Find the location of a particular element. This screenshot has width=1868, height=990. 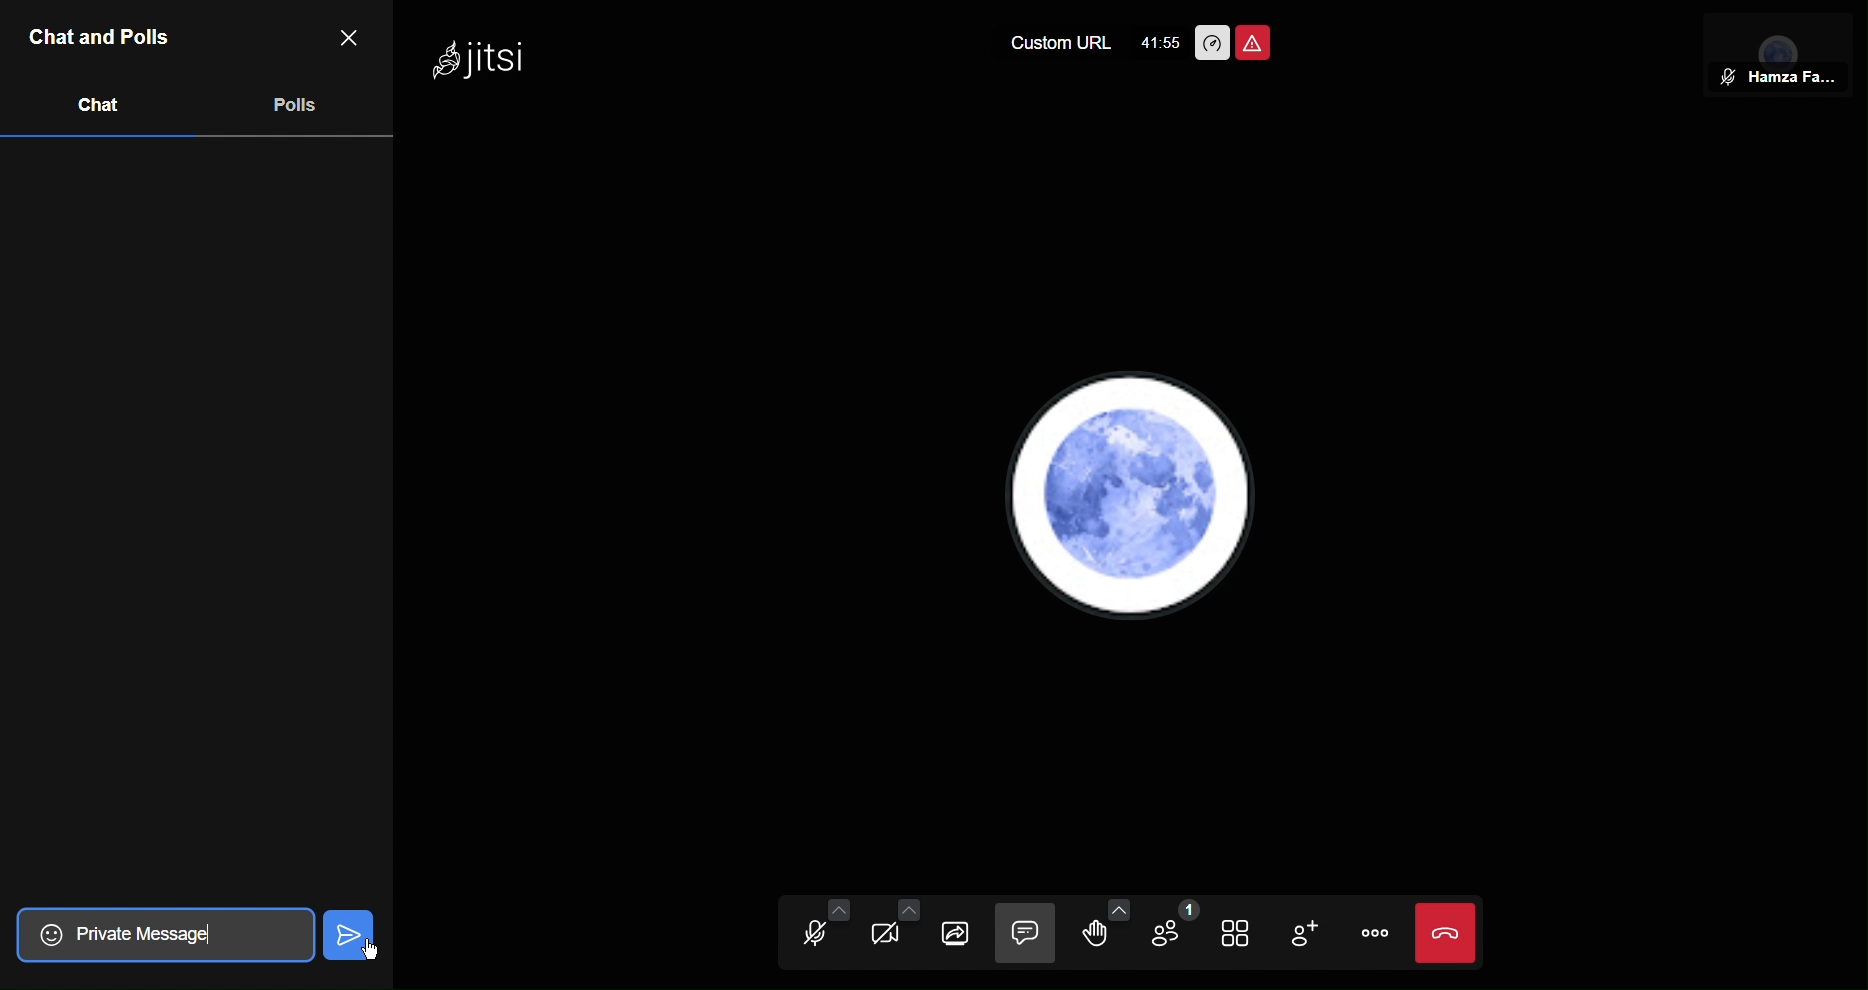

Unsafe Meeting is located at coordinates (1256, 45).